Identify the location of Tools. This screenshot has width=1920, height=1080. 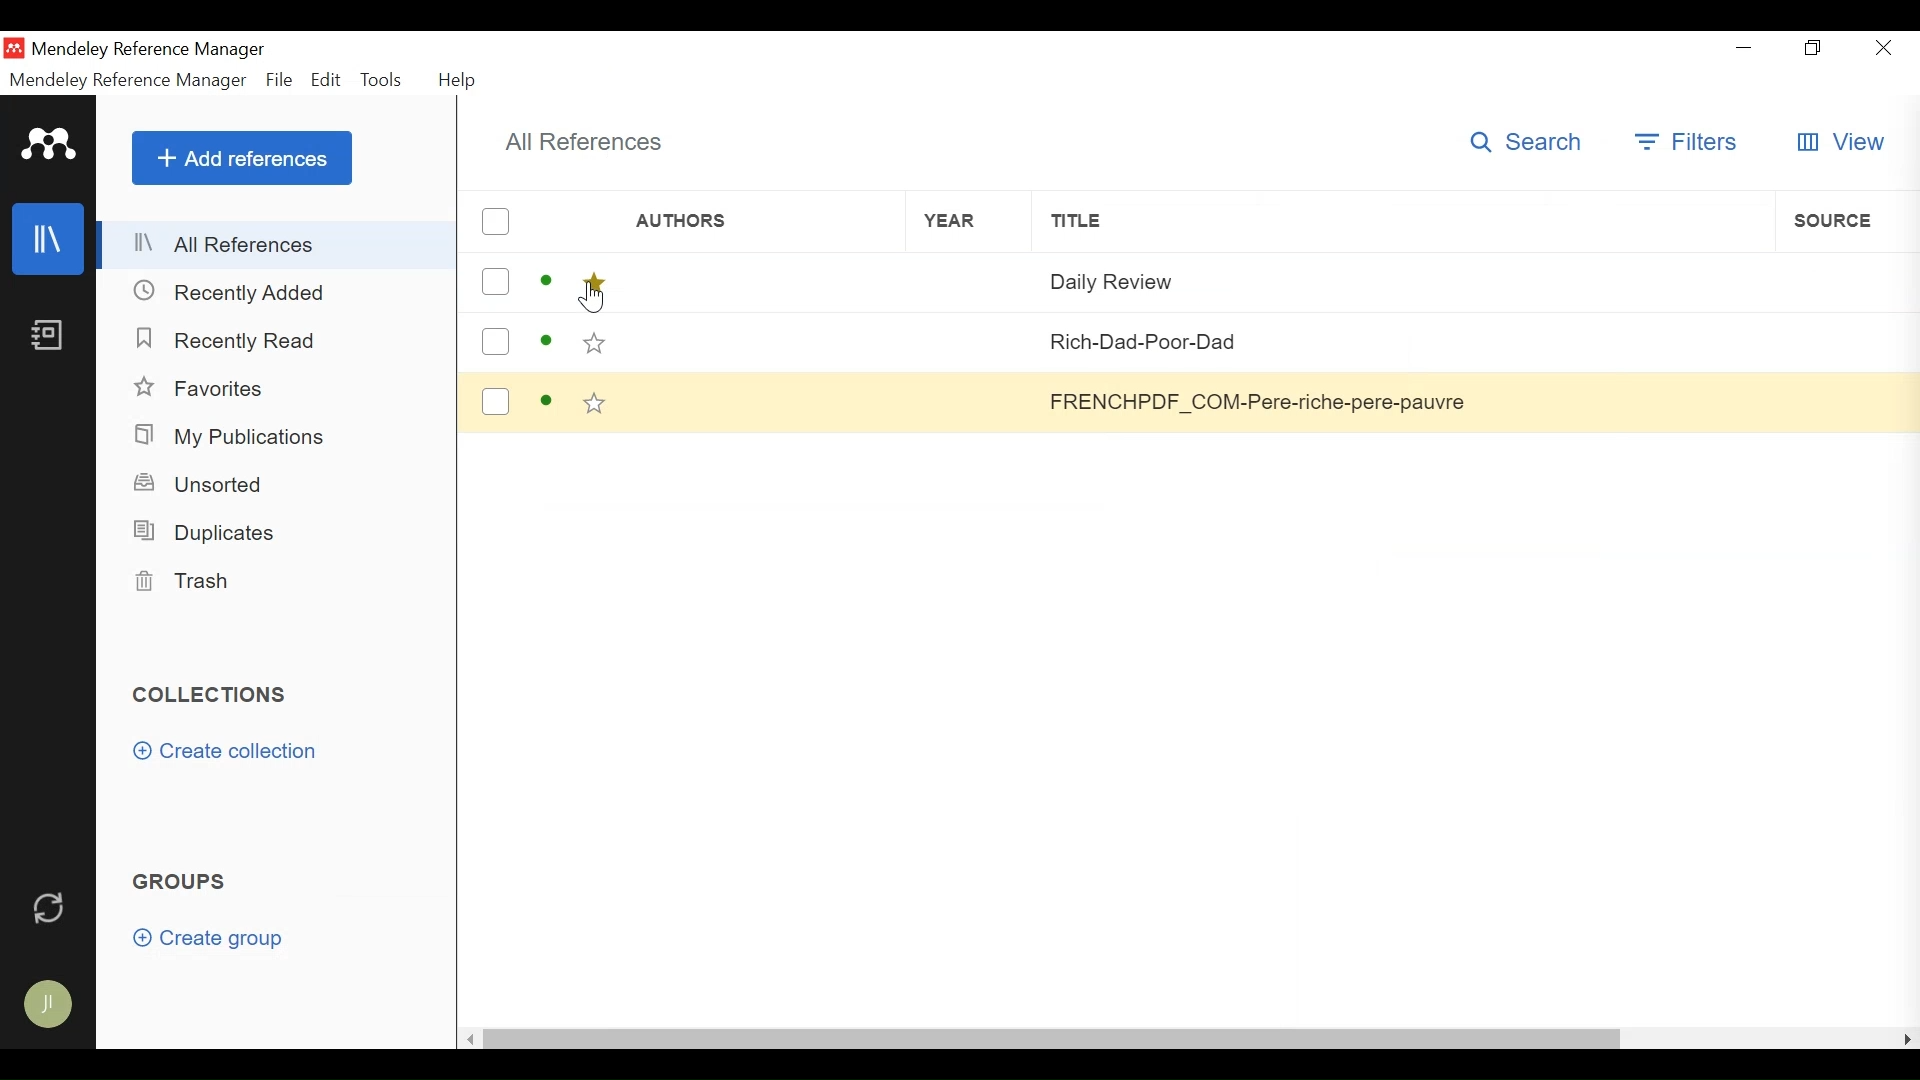
(385, 79).